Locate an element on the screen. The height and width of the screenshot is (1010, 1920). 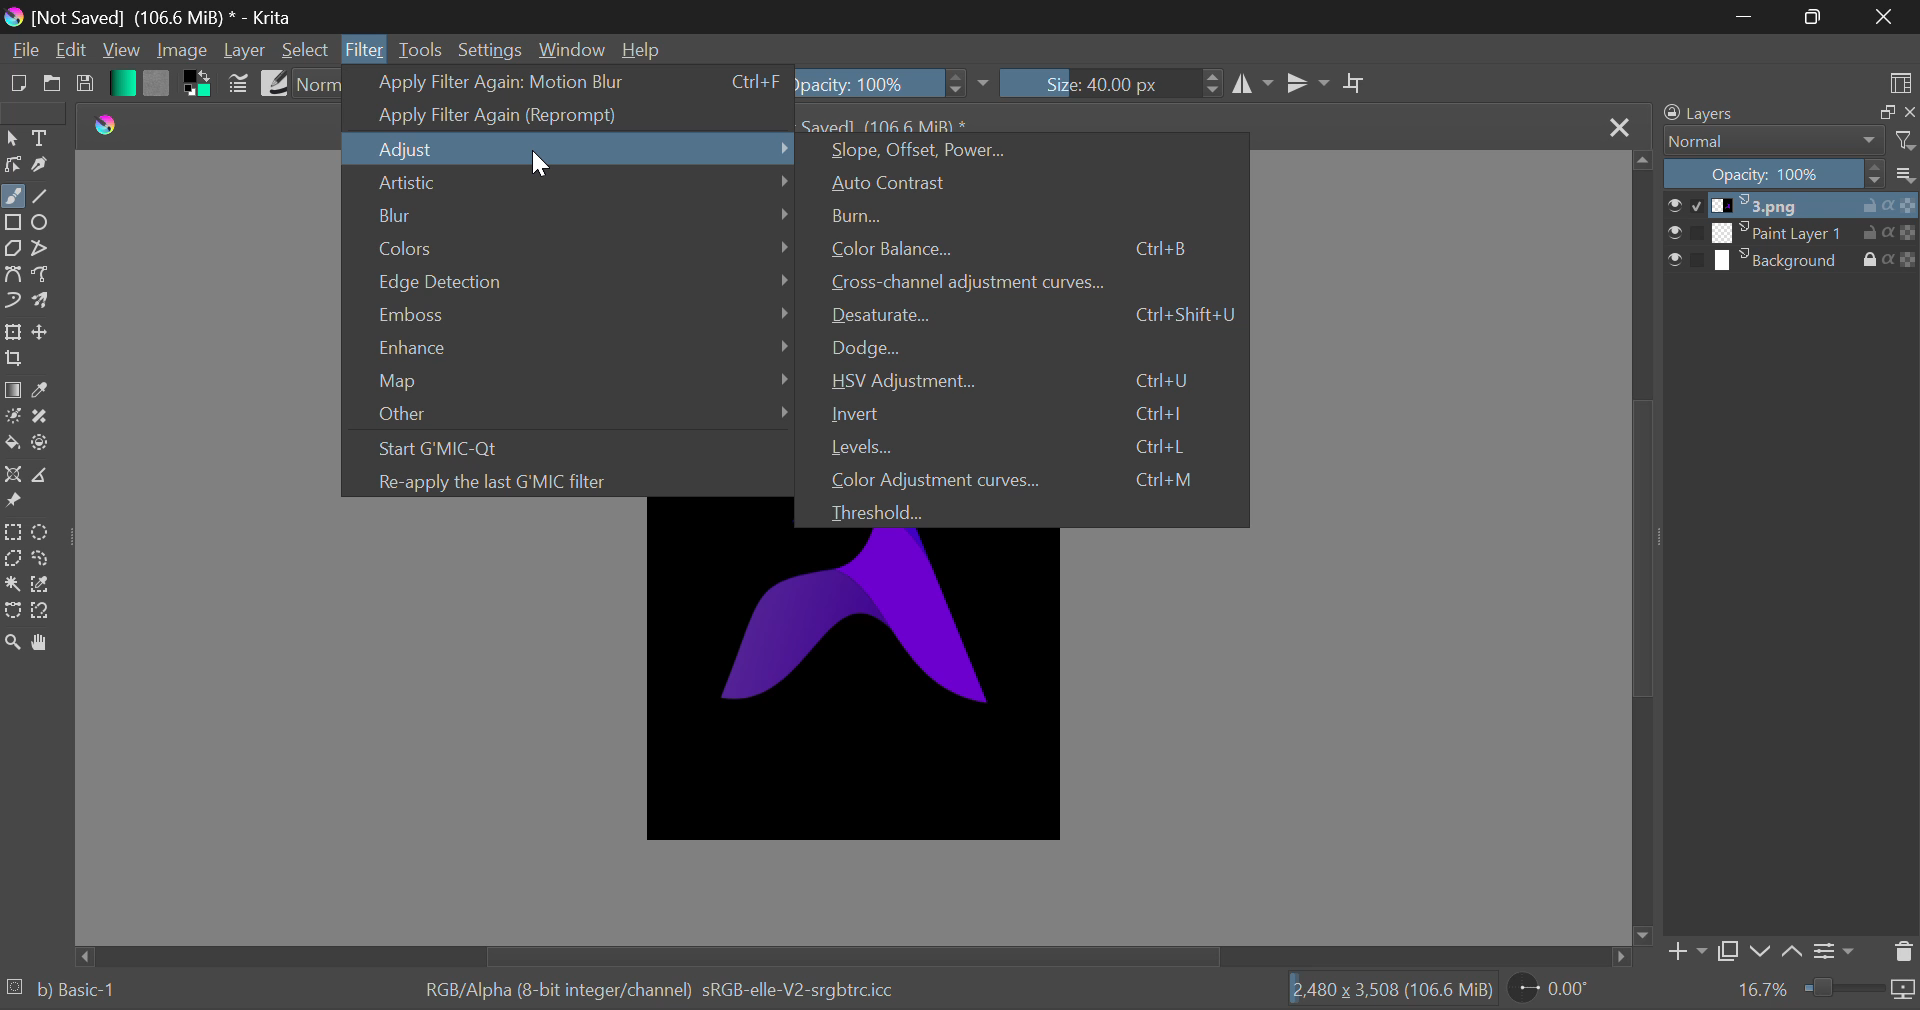
Bezier Curve is located at coordinates (16, 276).